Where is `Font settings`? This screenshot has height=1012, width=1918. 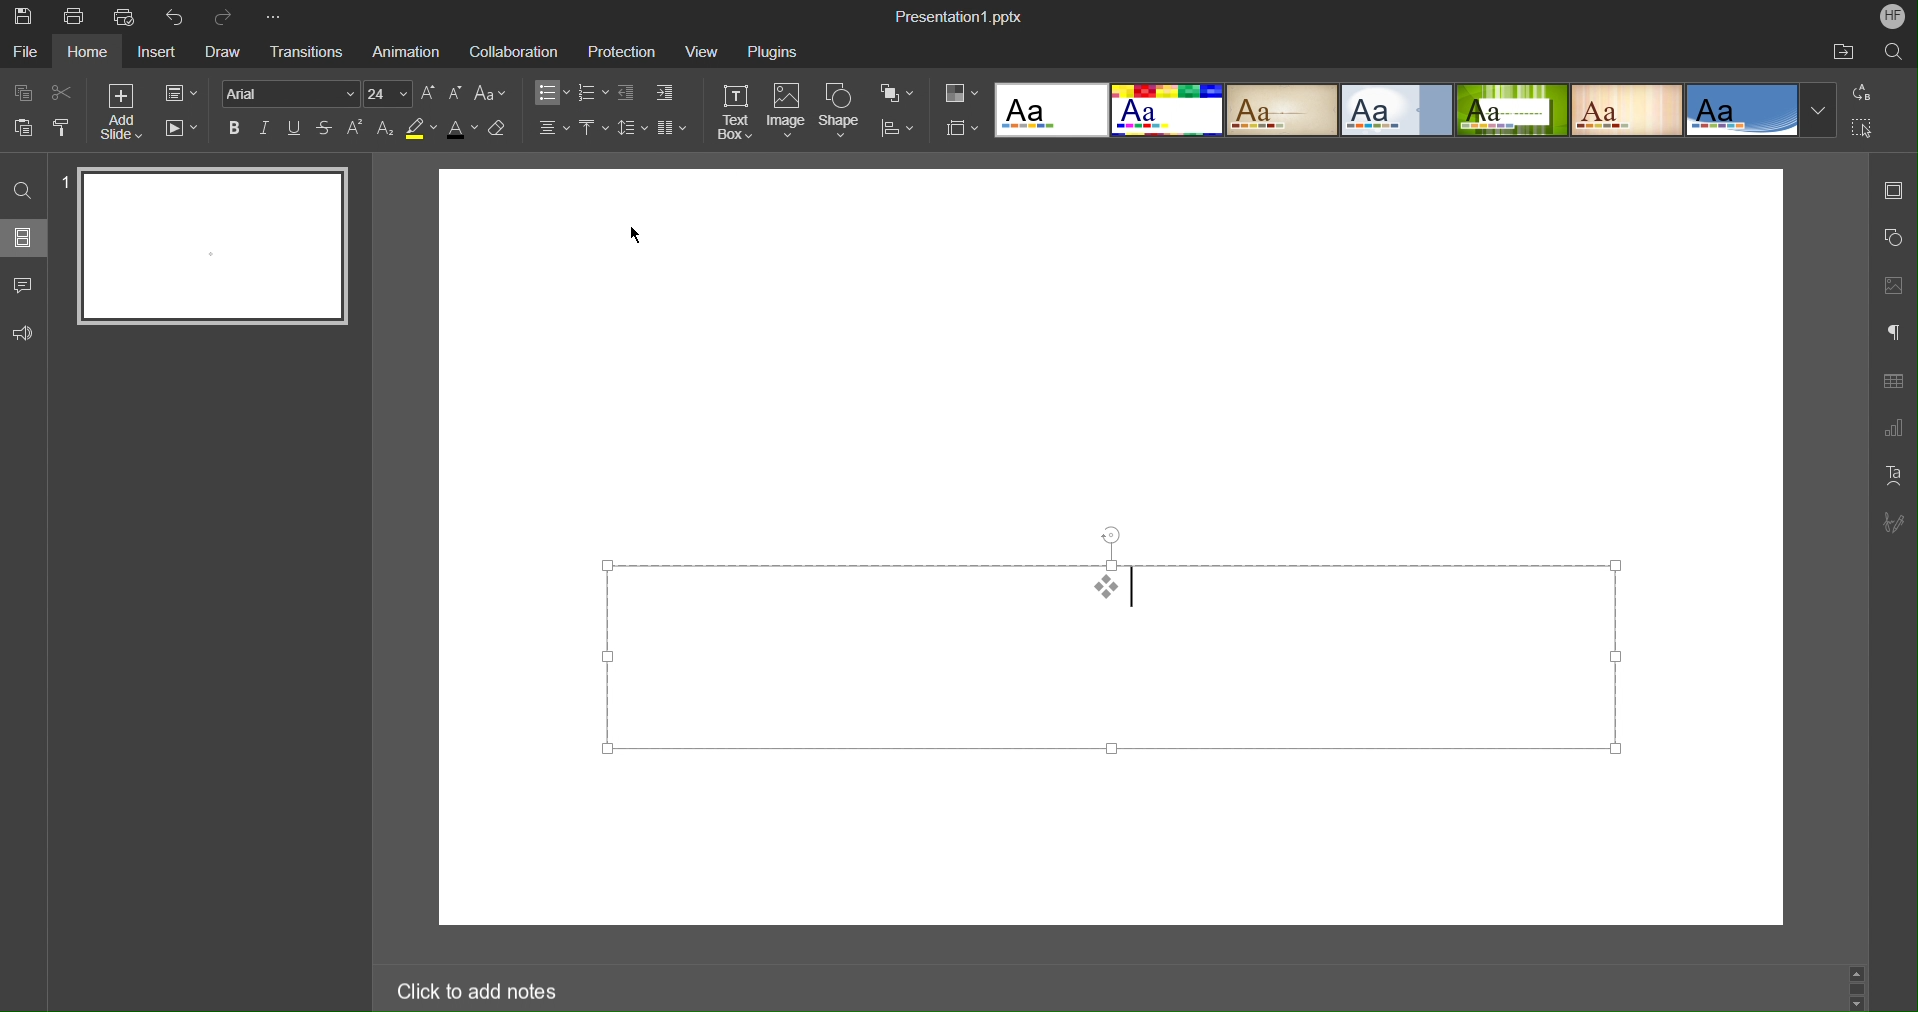 Font settings is located at coordinates (318, 93).